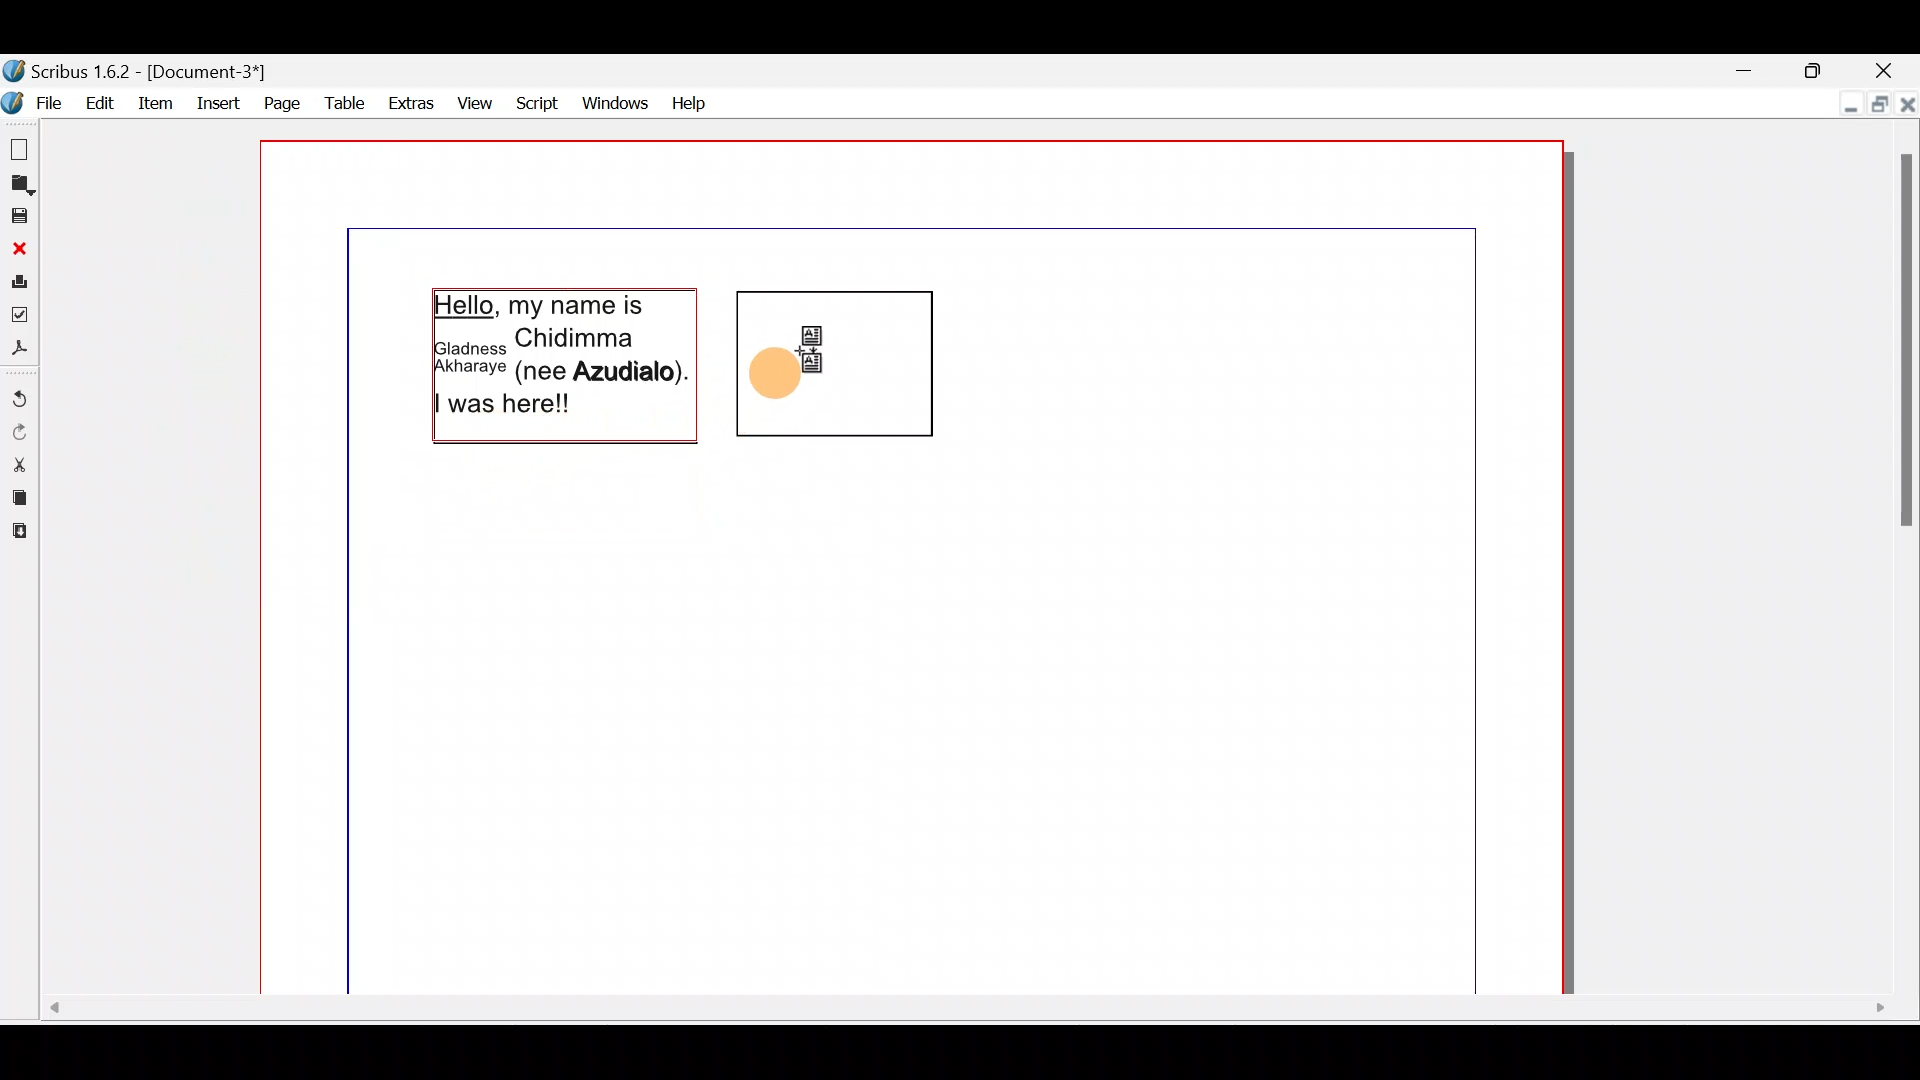 Image resolution: width=1920 pixels, height=1080 pixels. Describe the element at coordinates (20, 464) in the screenshot. I see `Cut` at that location.